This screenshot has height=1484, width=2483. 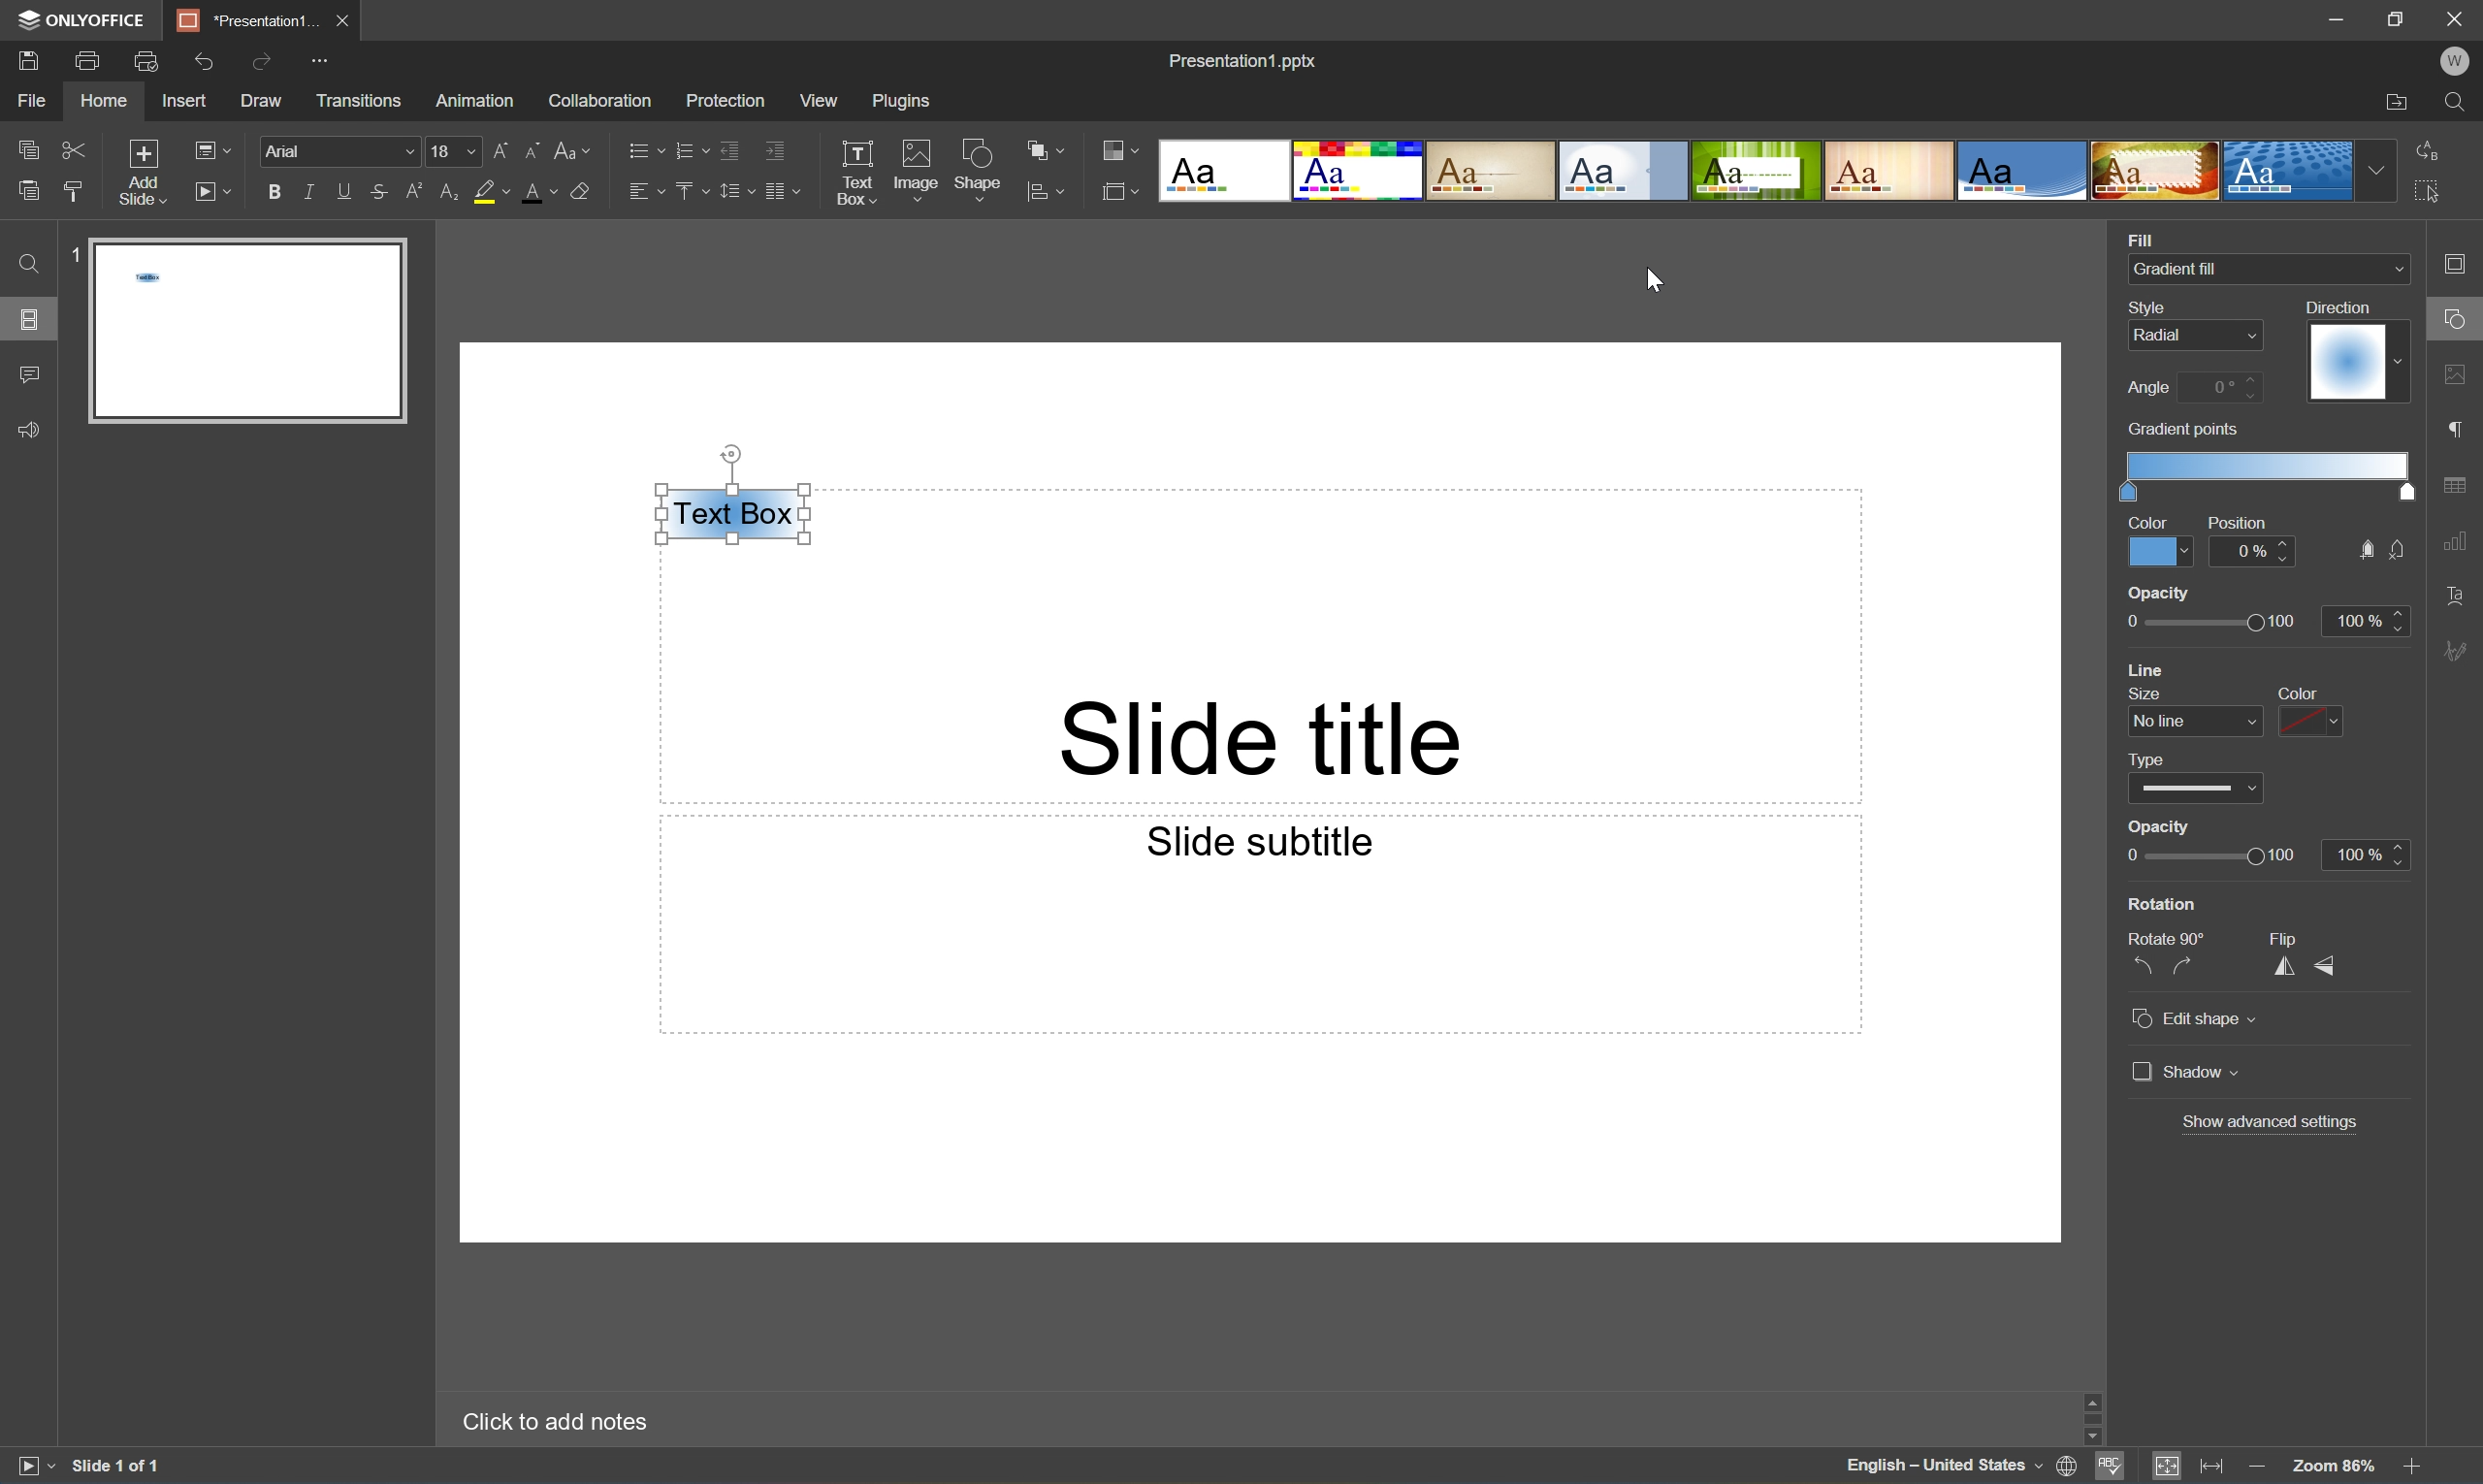 What do you see at coordinates (784, 195) in the screenshot?
I see `Insert columns` at bounding box center [784, 195].